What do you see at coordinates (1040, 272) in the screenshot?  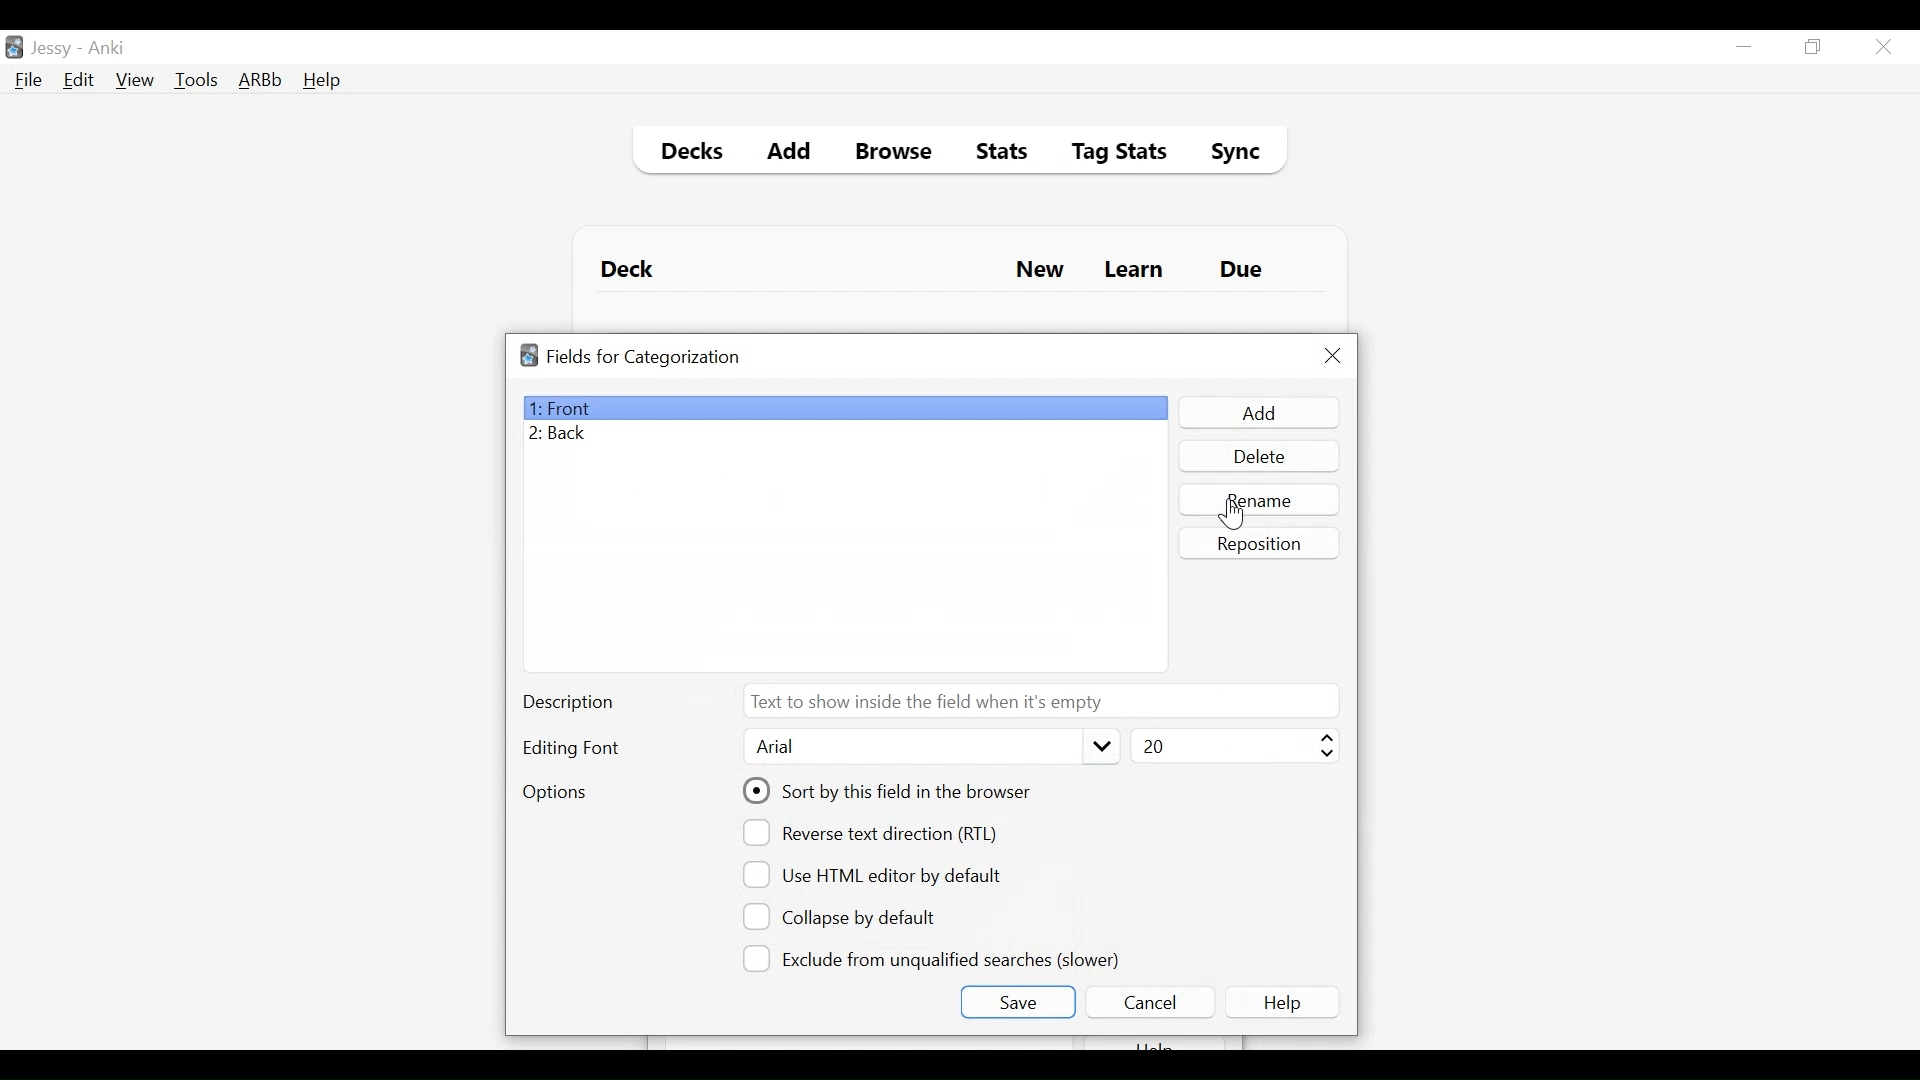 I see `New` at bounding box center [1040, 272].